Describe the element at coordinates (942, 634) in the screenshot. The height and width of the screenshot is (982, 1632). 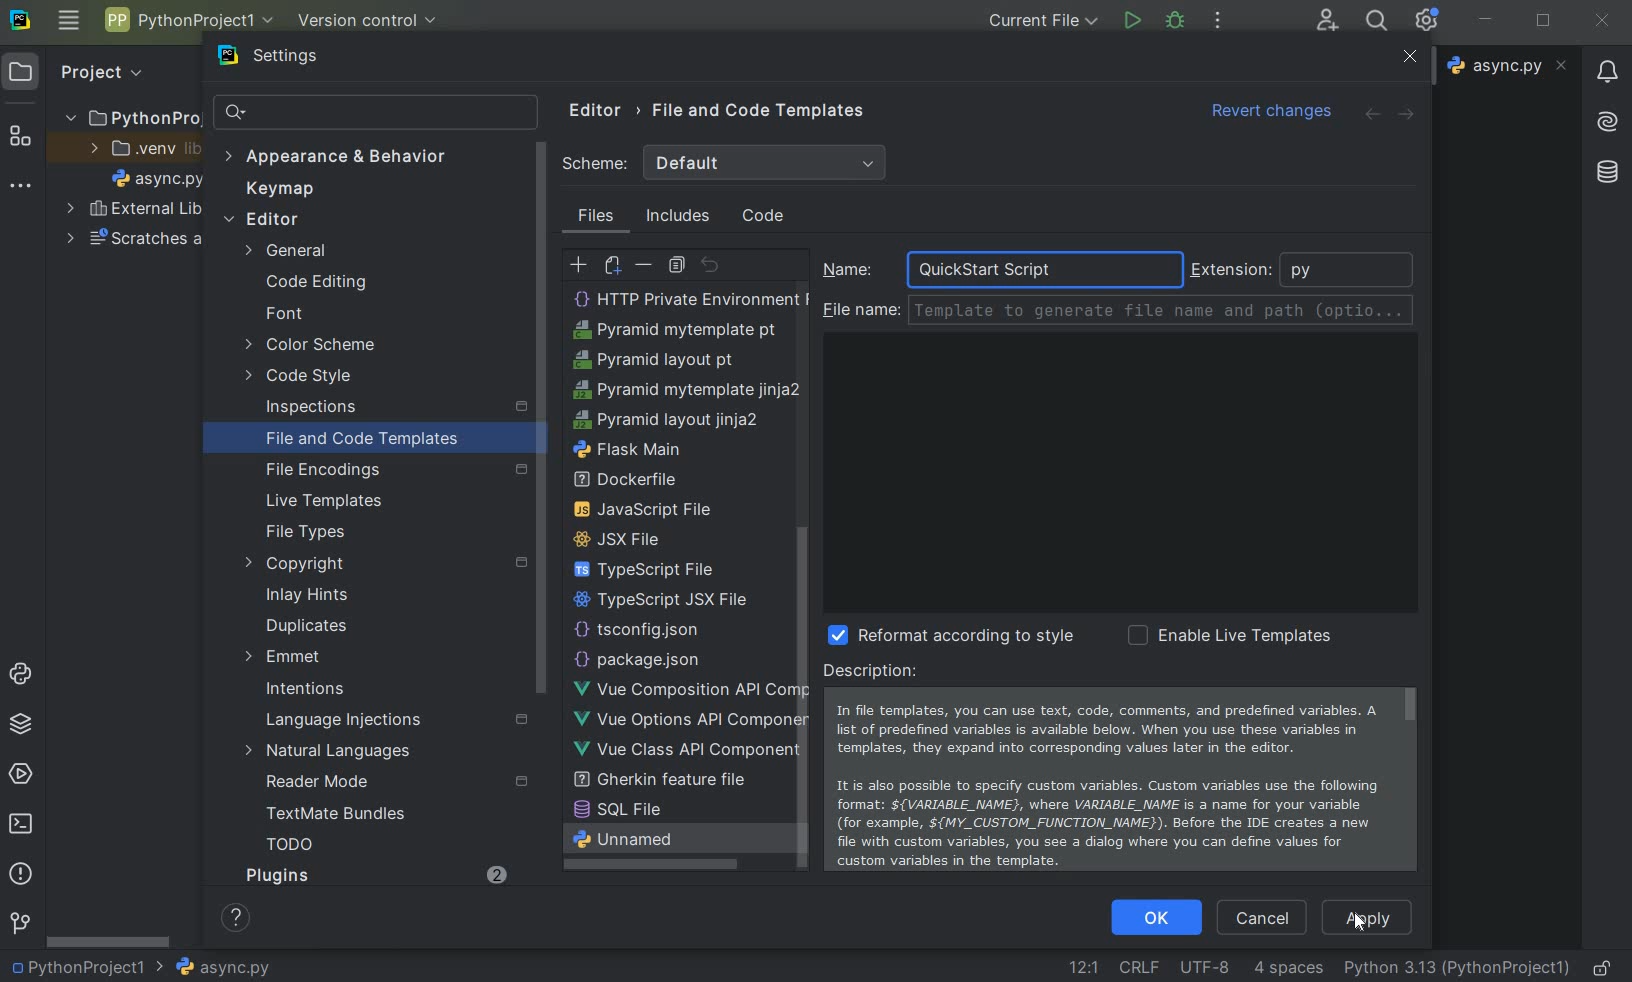
I see `reformat according to style` at that location.